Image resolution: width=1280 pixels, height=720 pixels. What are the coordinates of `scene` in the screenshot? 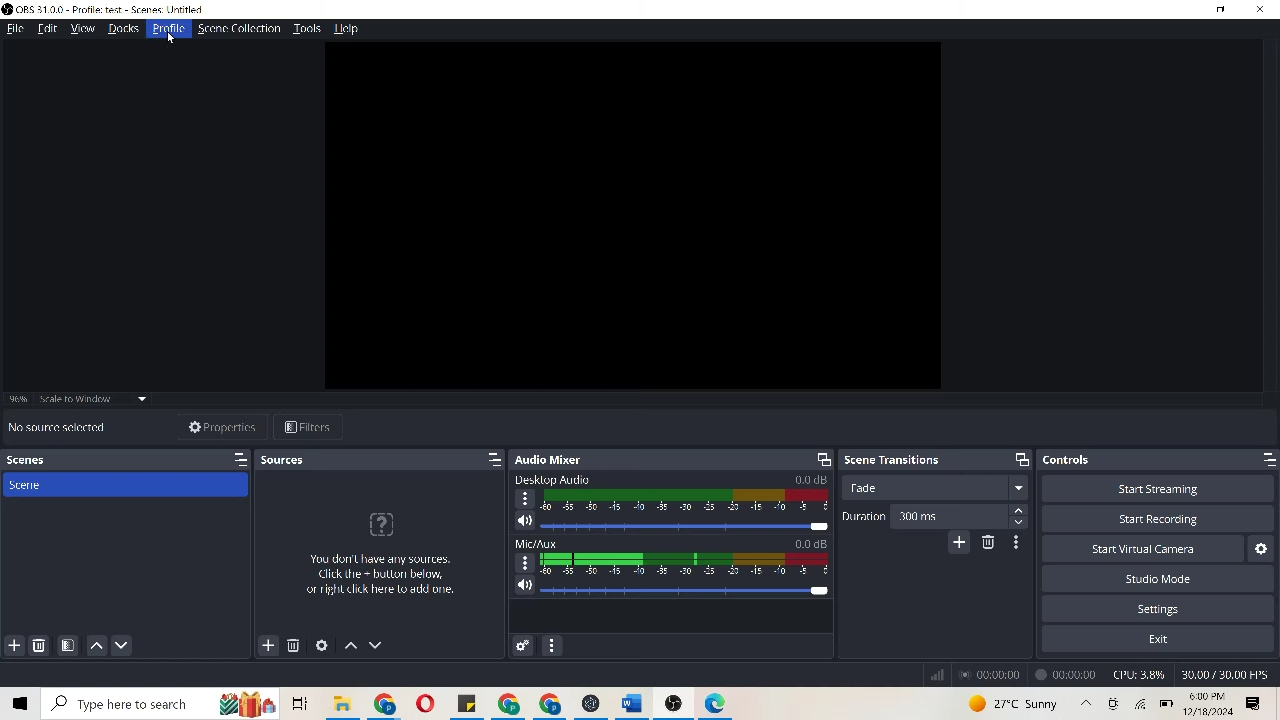 It's located at (128, 487).